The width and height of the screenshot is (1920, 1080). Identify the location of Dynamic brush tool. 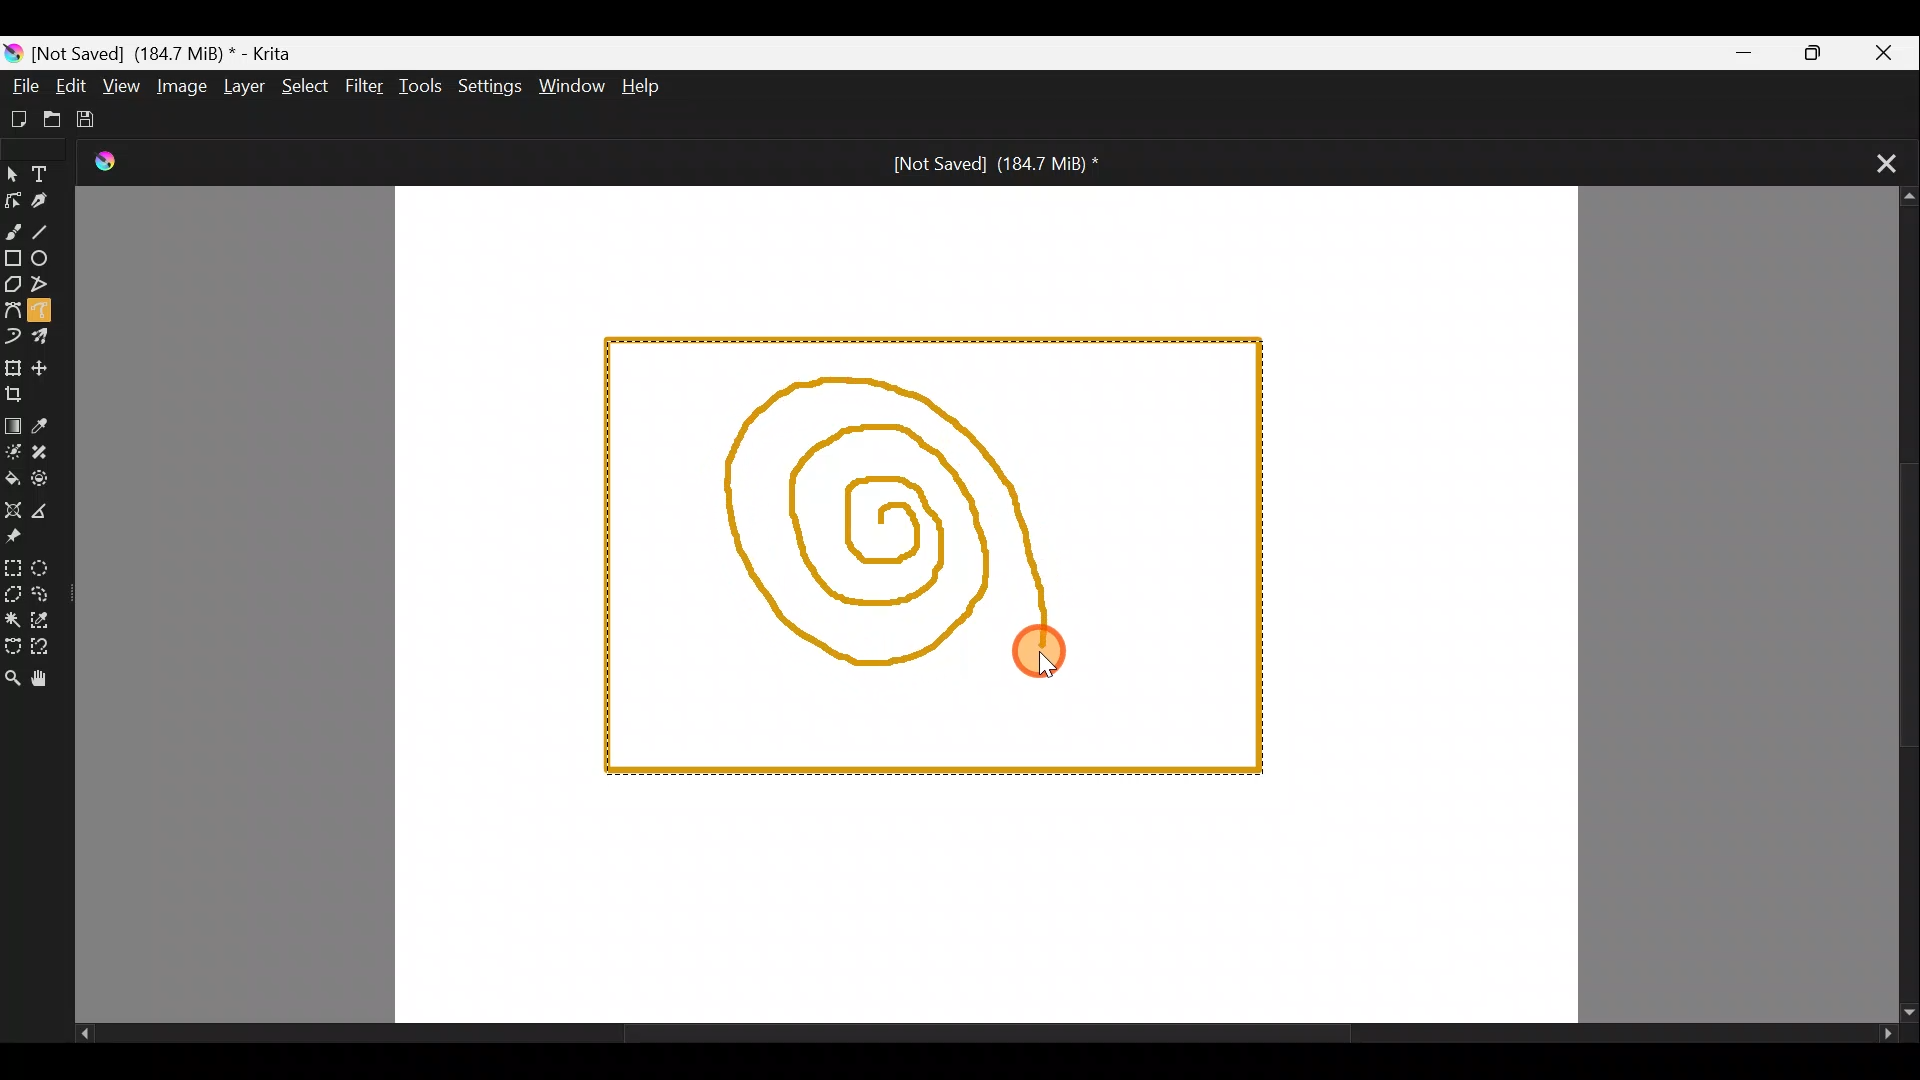
(13, 337).